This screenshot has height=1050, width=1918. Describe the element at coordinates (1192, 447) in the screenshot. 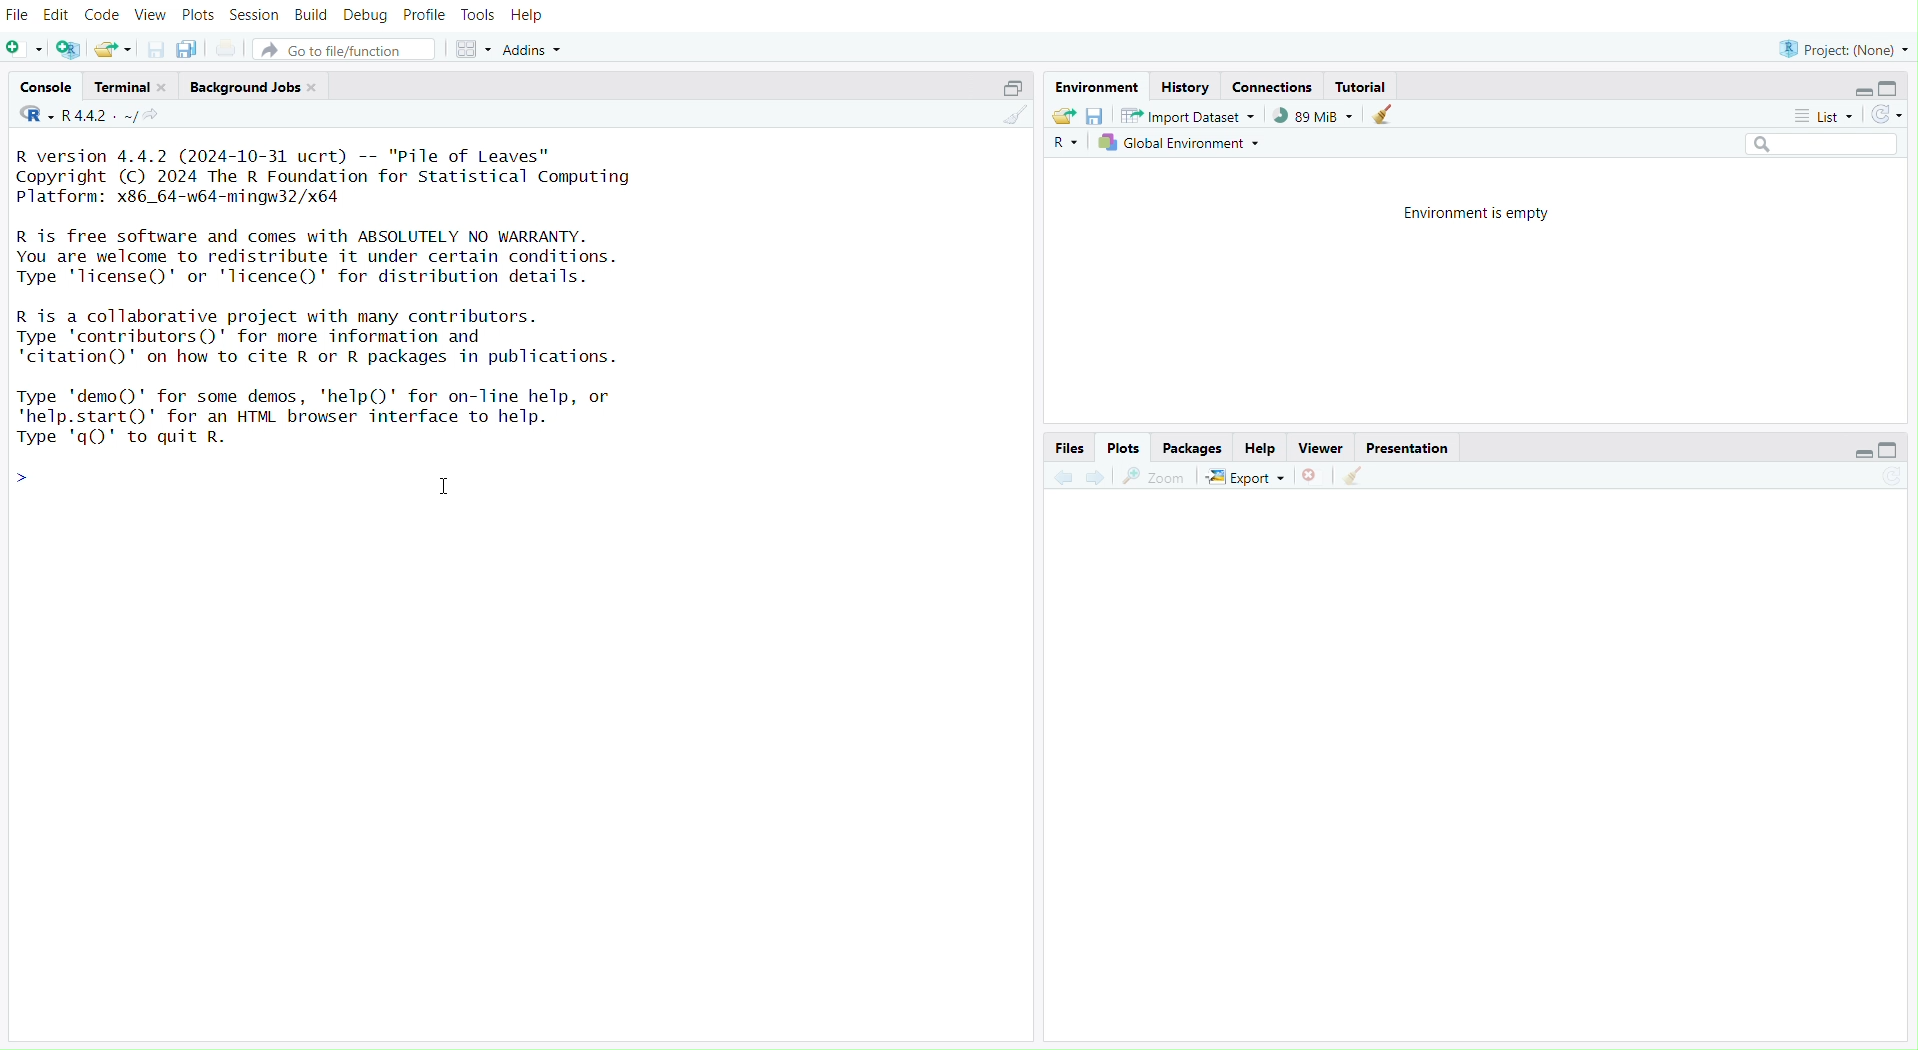

I see `Packages` at that location.